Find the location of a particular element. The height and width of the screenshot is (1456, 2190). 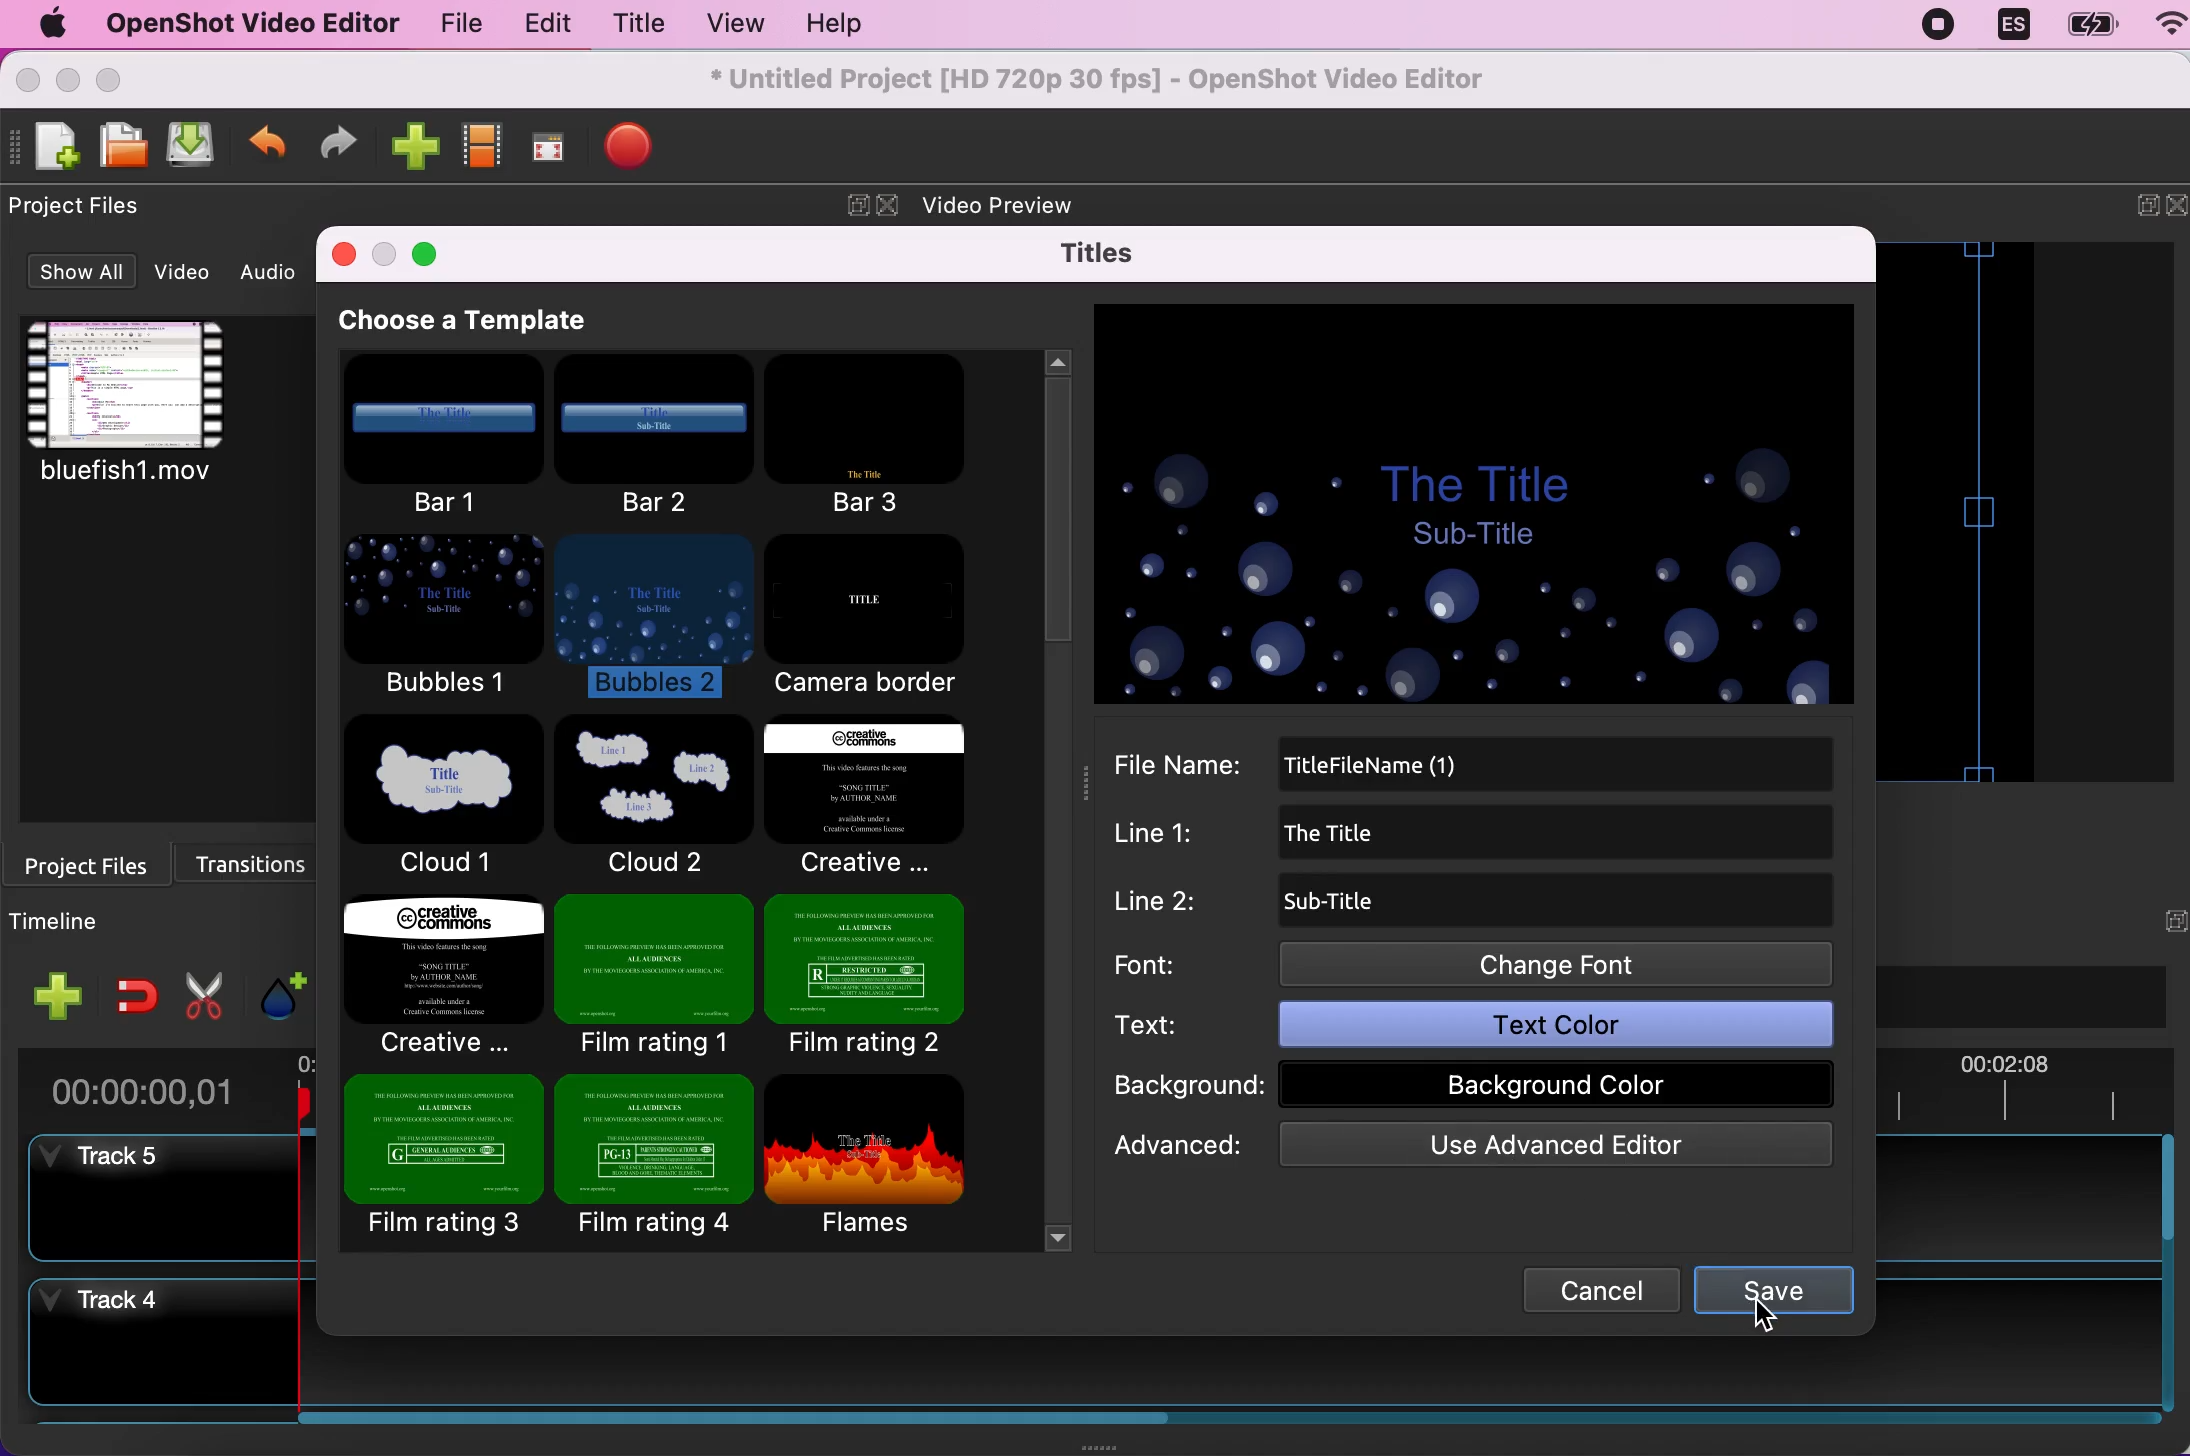

flames is located at coordinates (884, 1156).